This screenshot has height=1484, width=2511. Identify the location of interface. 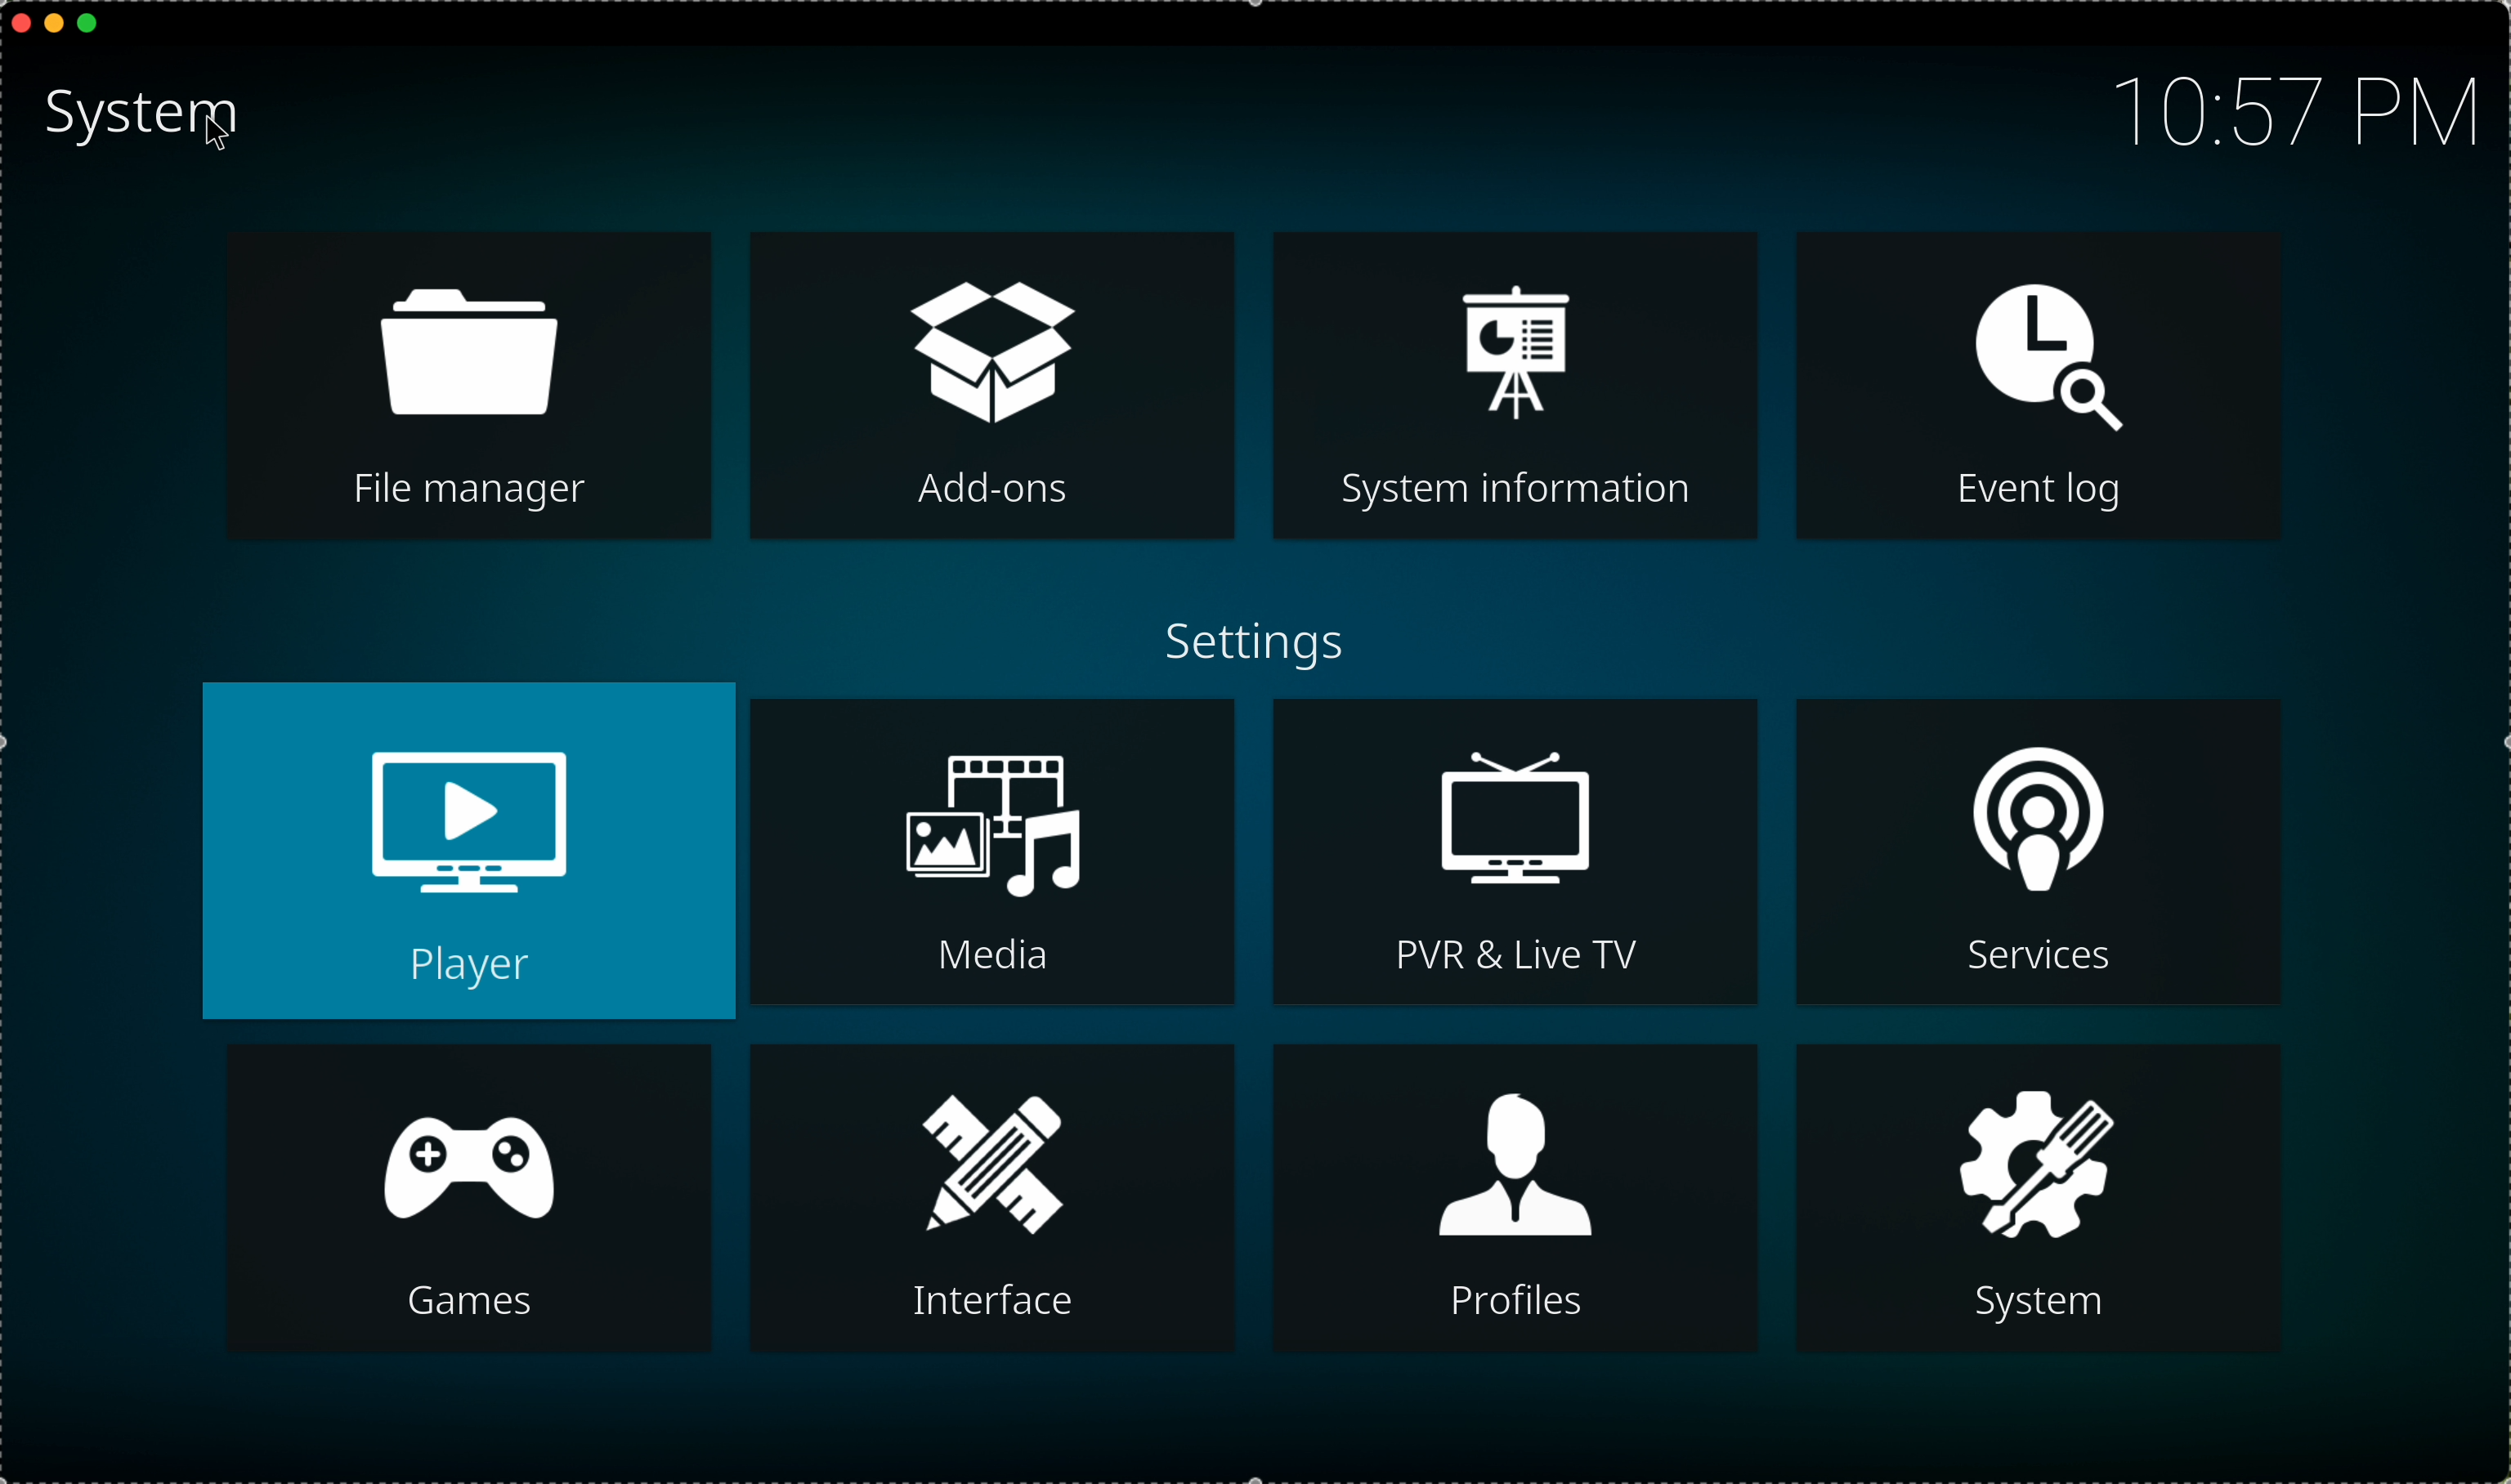
(987, 1200).